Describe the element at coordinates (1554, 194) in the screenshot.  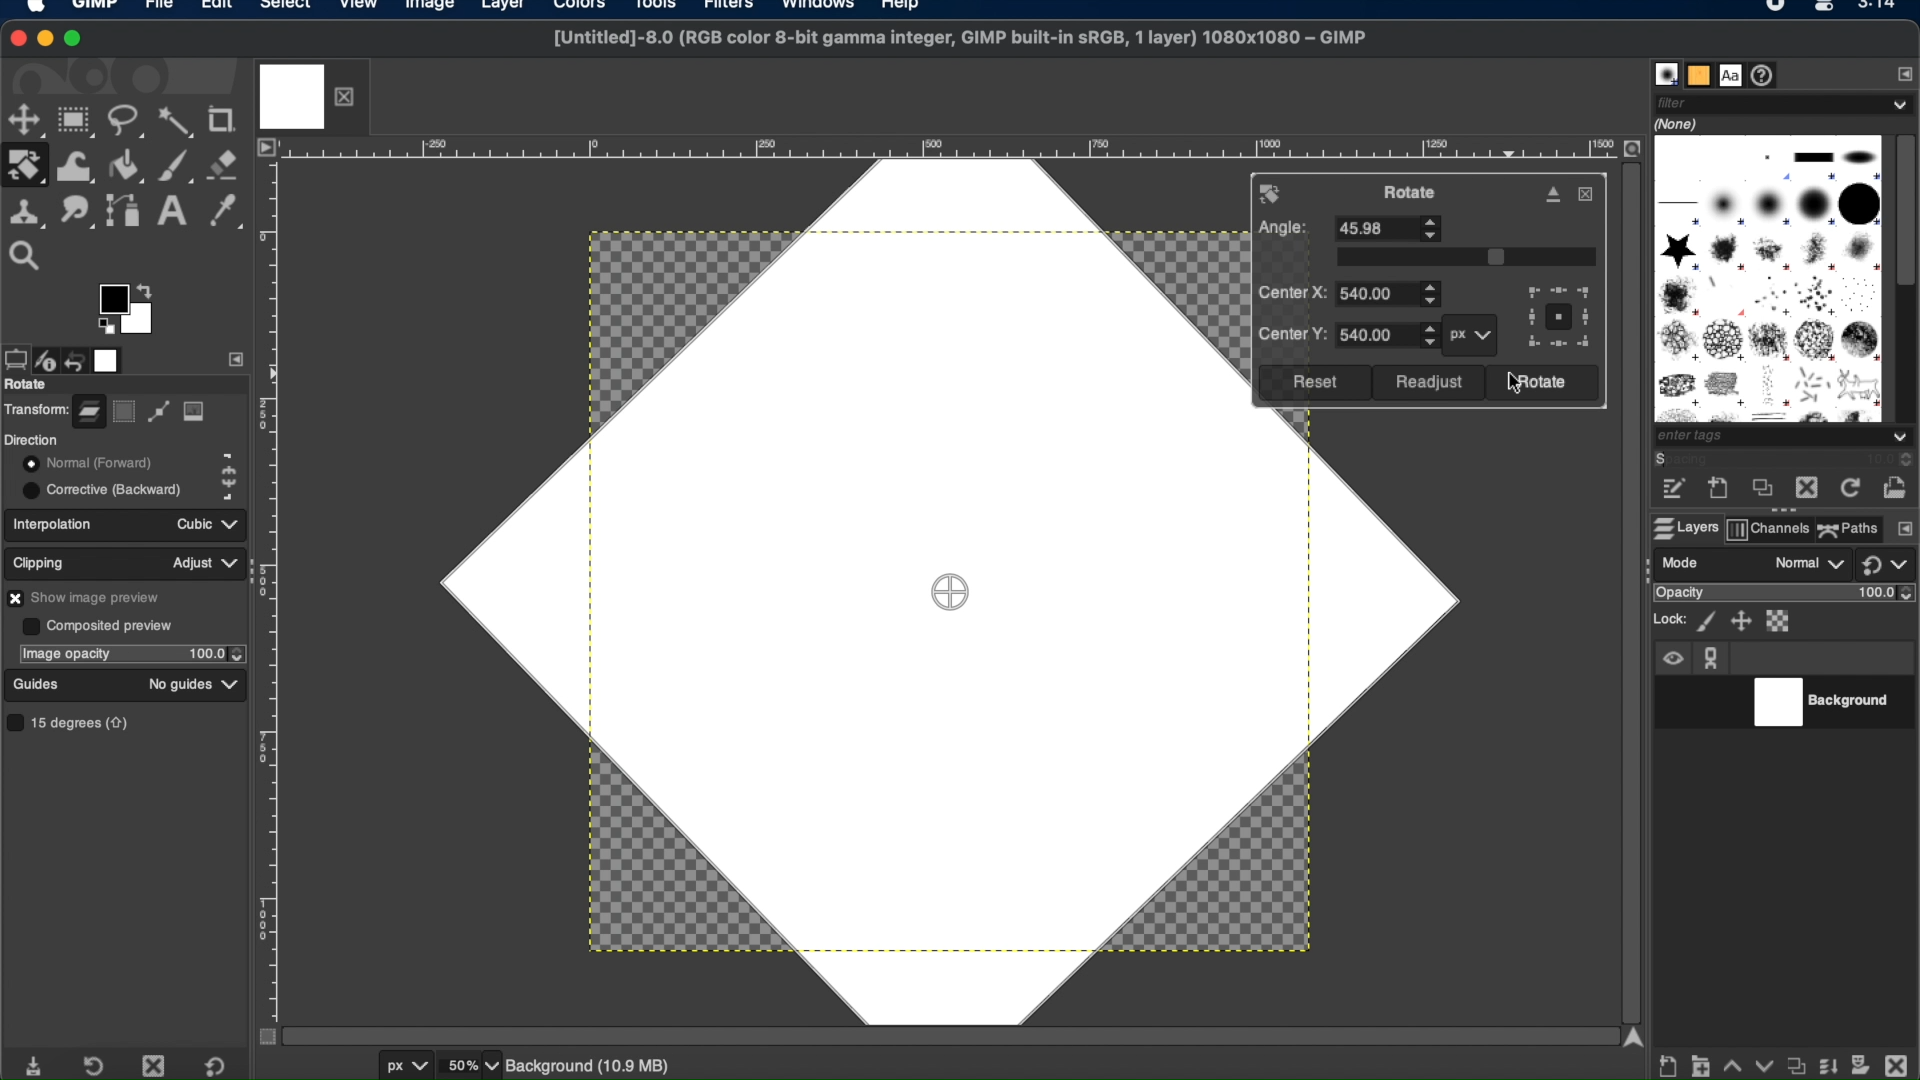
I see `detach dialog from canvas` at that location.